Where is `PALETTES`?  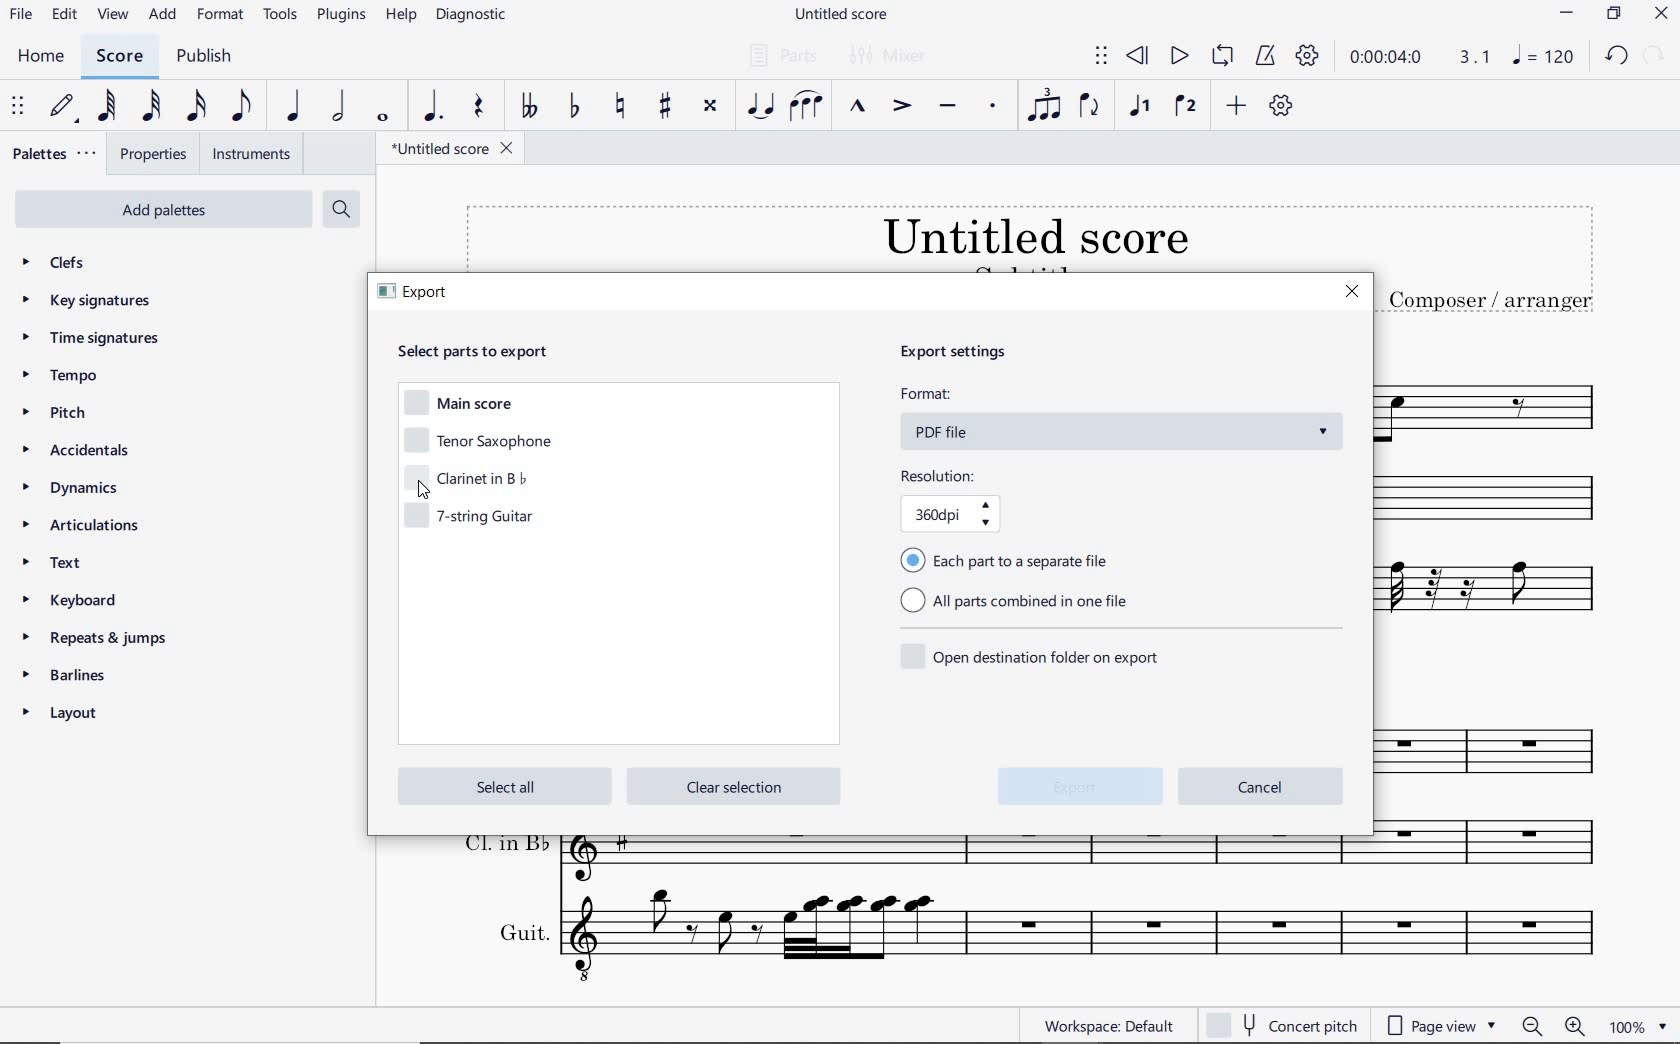
PALETTES is located at coordinates (55, 155).